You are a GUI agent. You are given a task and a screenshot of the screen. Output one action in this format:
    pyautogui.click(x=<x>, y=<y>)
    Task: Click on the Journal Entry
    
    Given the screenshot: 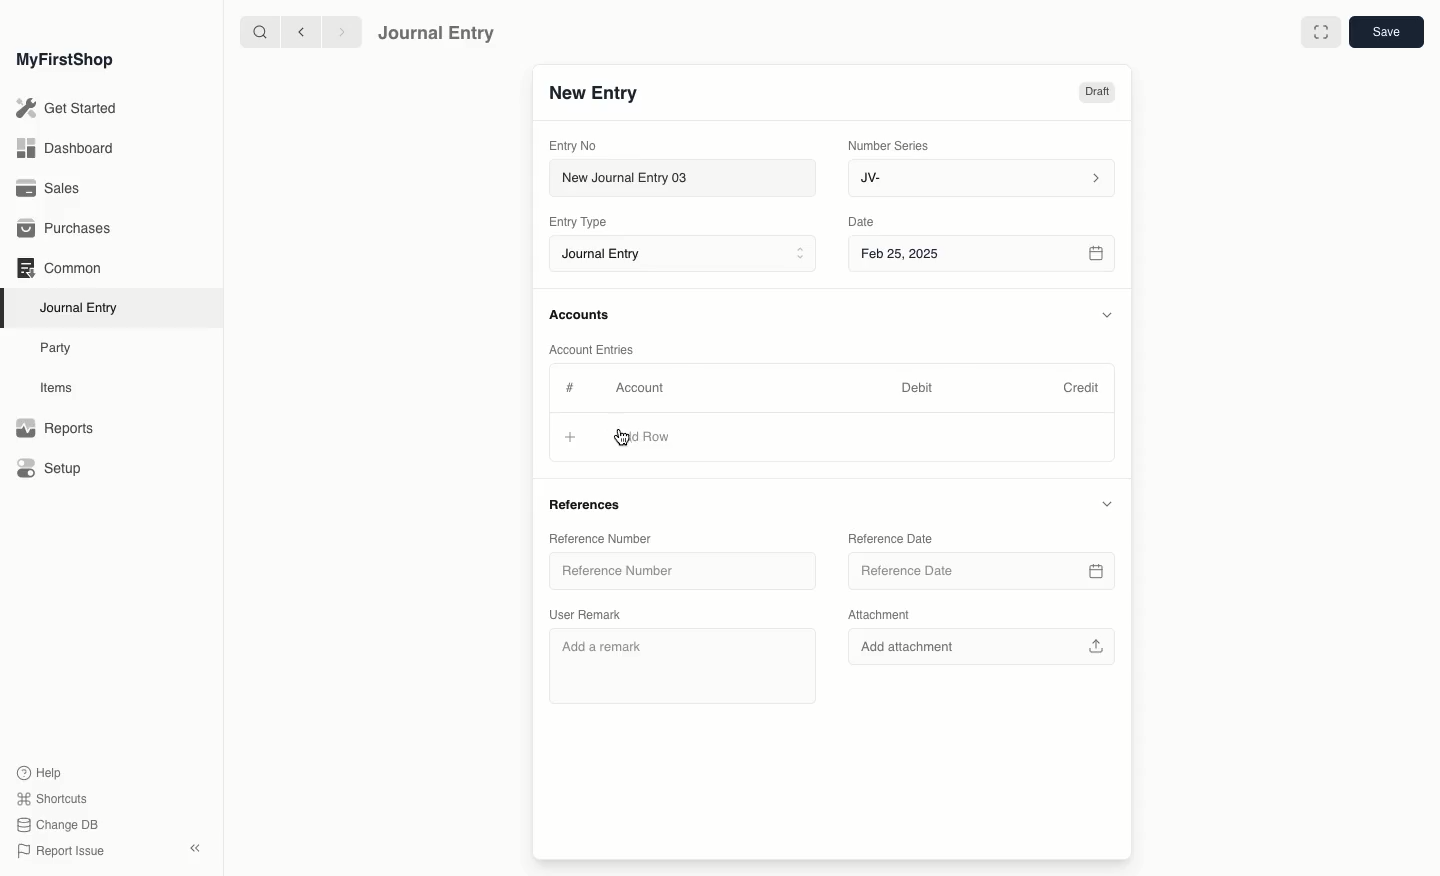 What is the action you would take?
    pyautogui.click(x=437, y=32)
    